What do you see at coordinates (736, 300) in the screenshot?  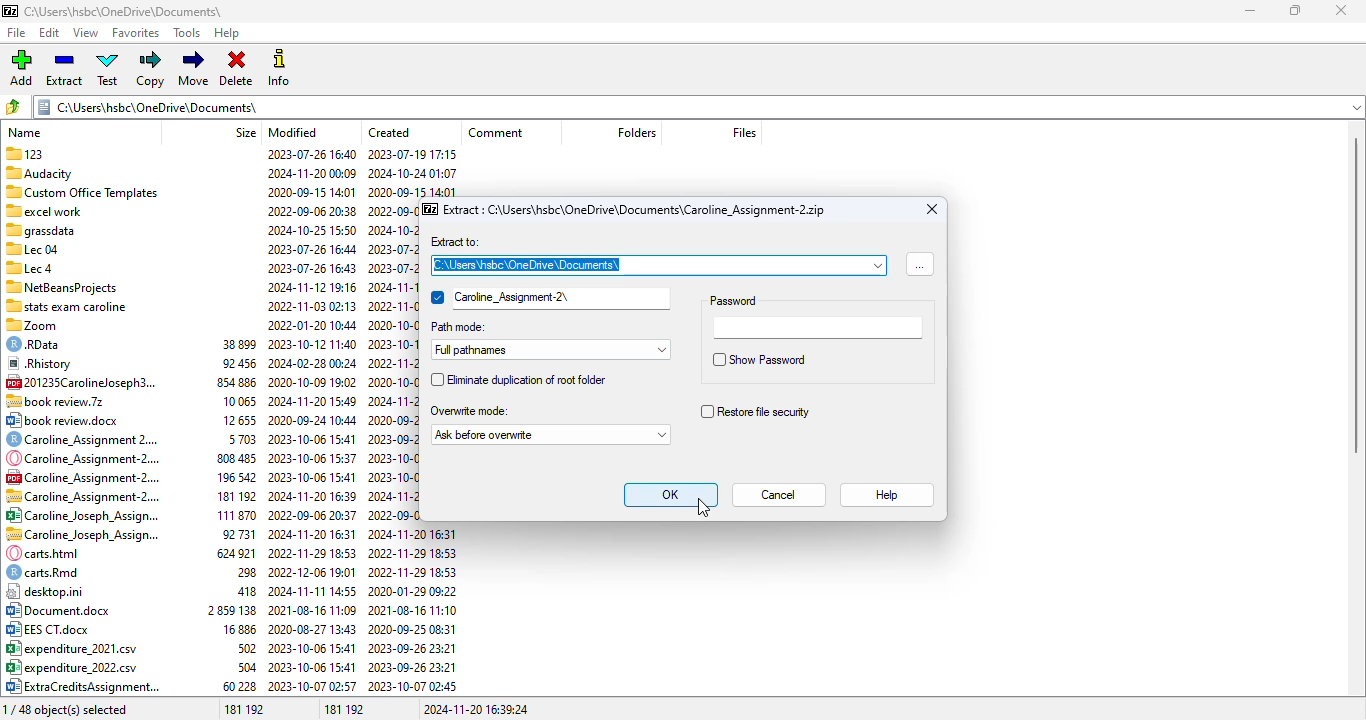 I see `password` at bounding box center [736, 300].